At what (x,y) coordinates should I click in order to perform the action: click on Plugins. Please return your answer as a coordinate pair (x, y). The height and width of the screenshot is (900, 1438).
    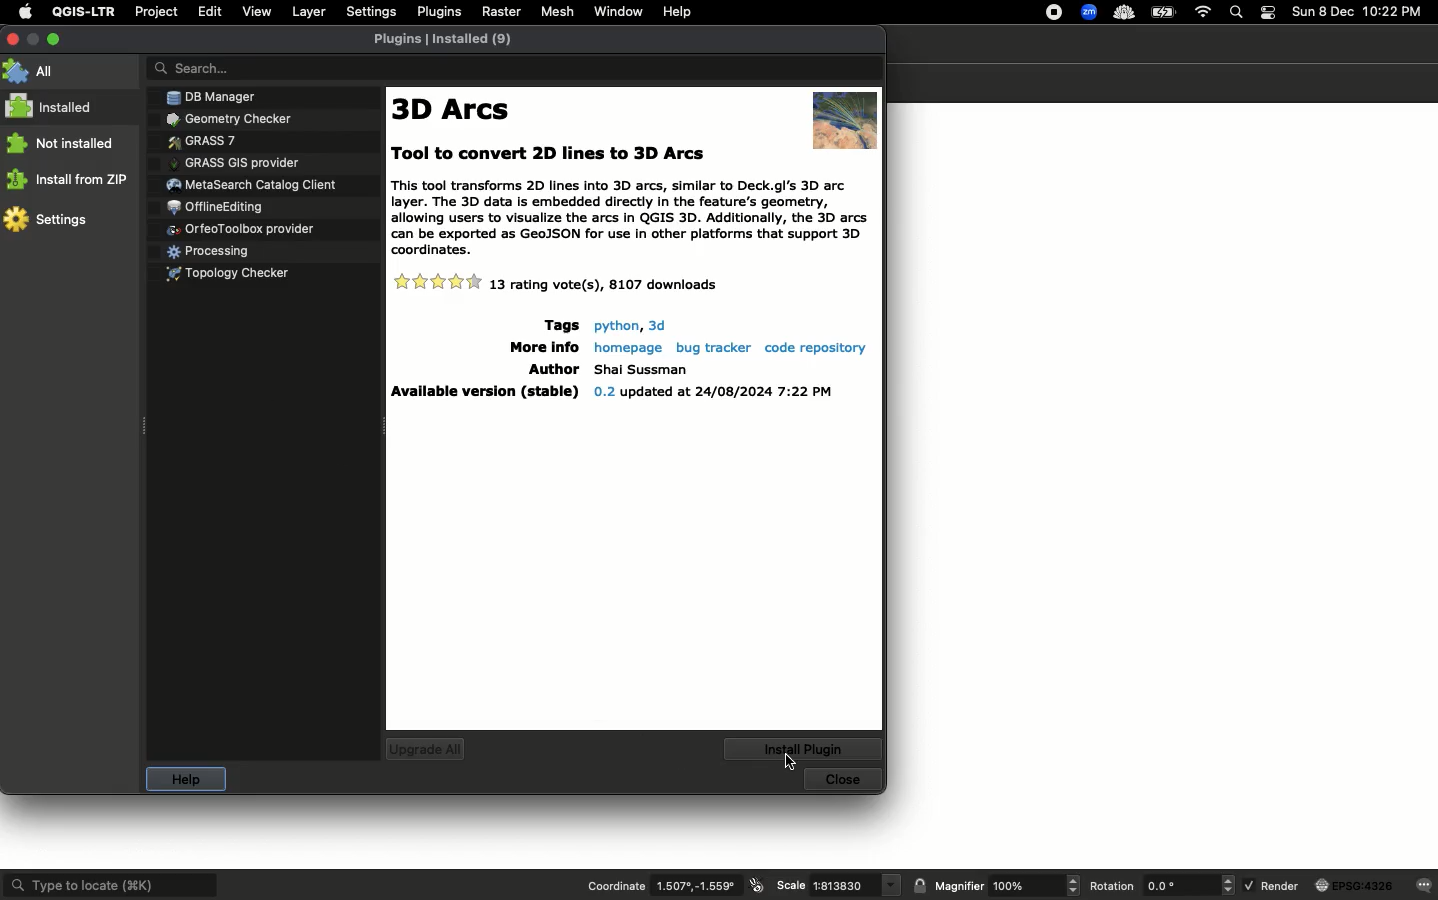
    Looking at the image, I should click on (448, 42).